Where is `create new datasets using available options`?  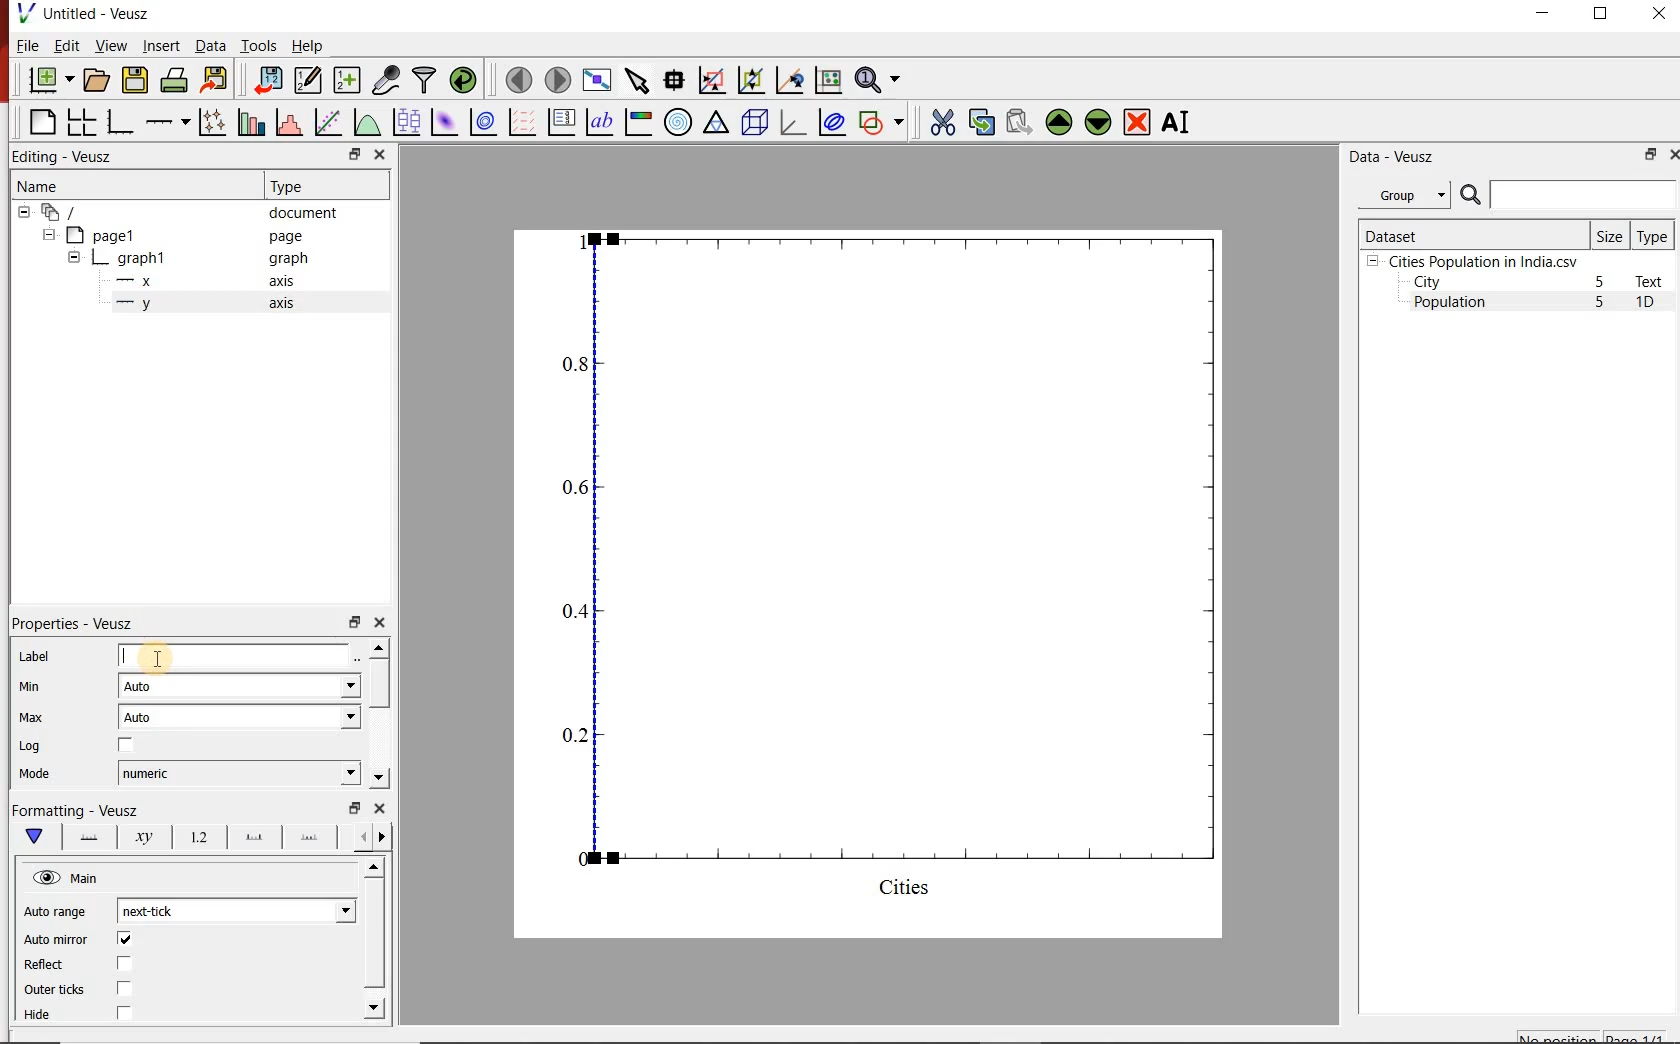 create new datasets using available options is located at coordinates (344, 80).